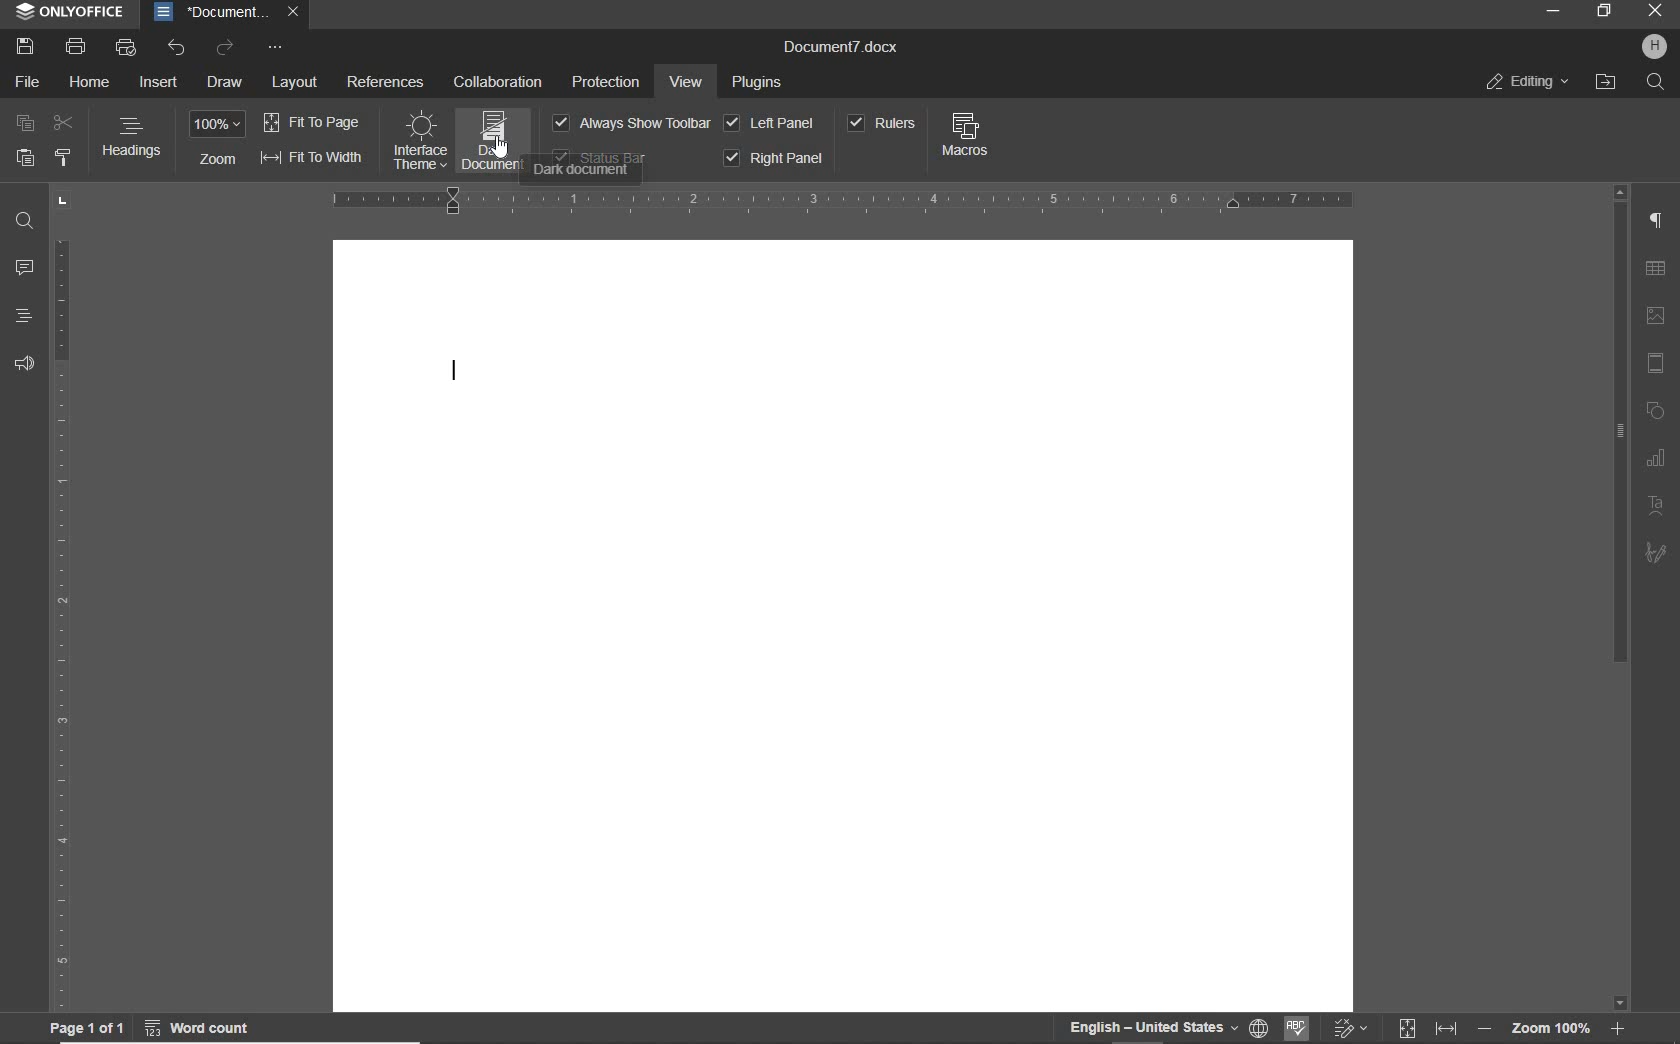  Describe the element at coordinates (966, 138) in the screenshot. I see `MACROS` at that location.